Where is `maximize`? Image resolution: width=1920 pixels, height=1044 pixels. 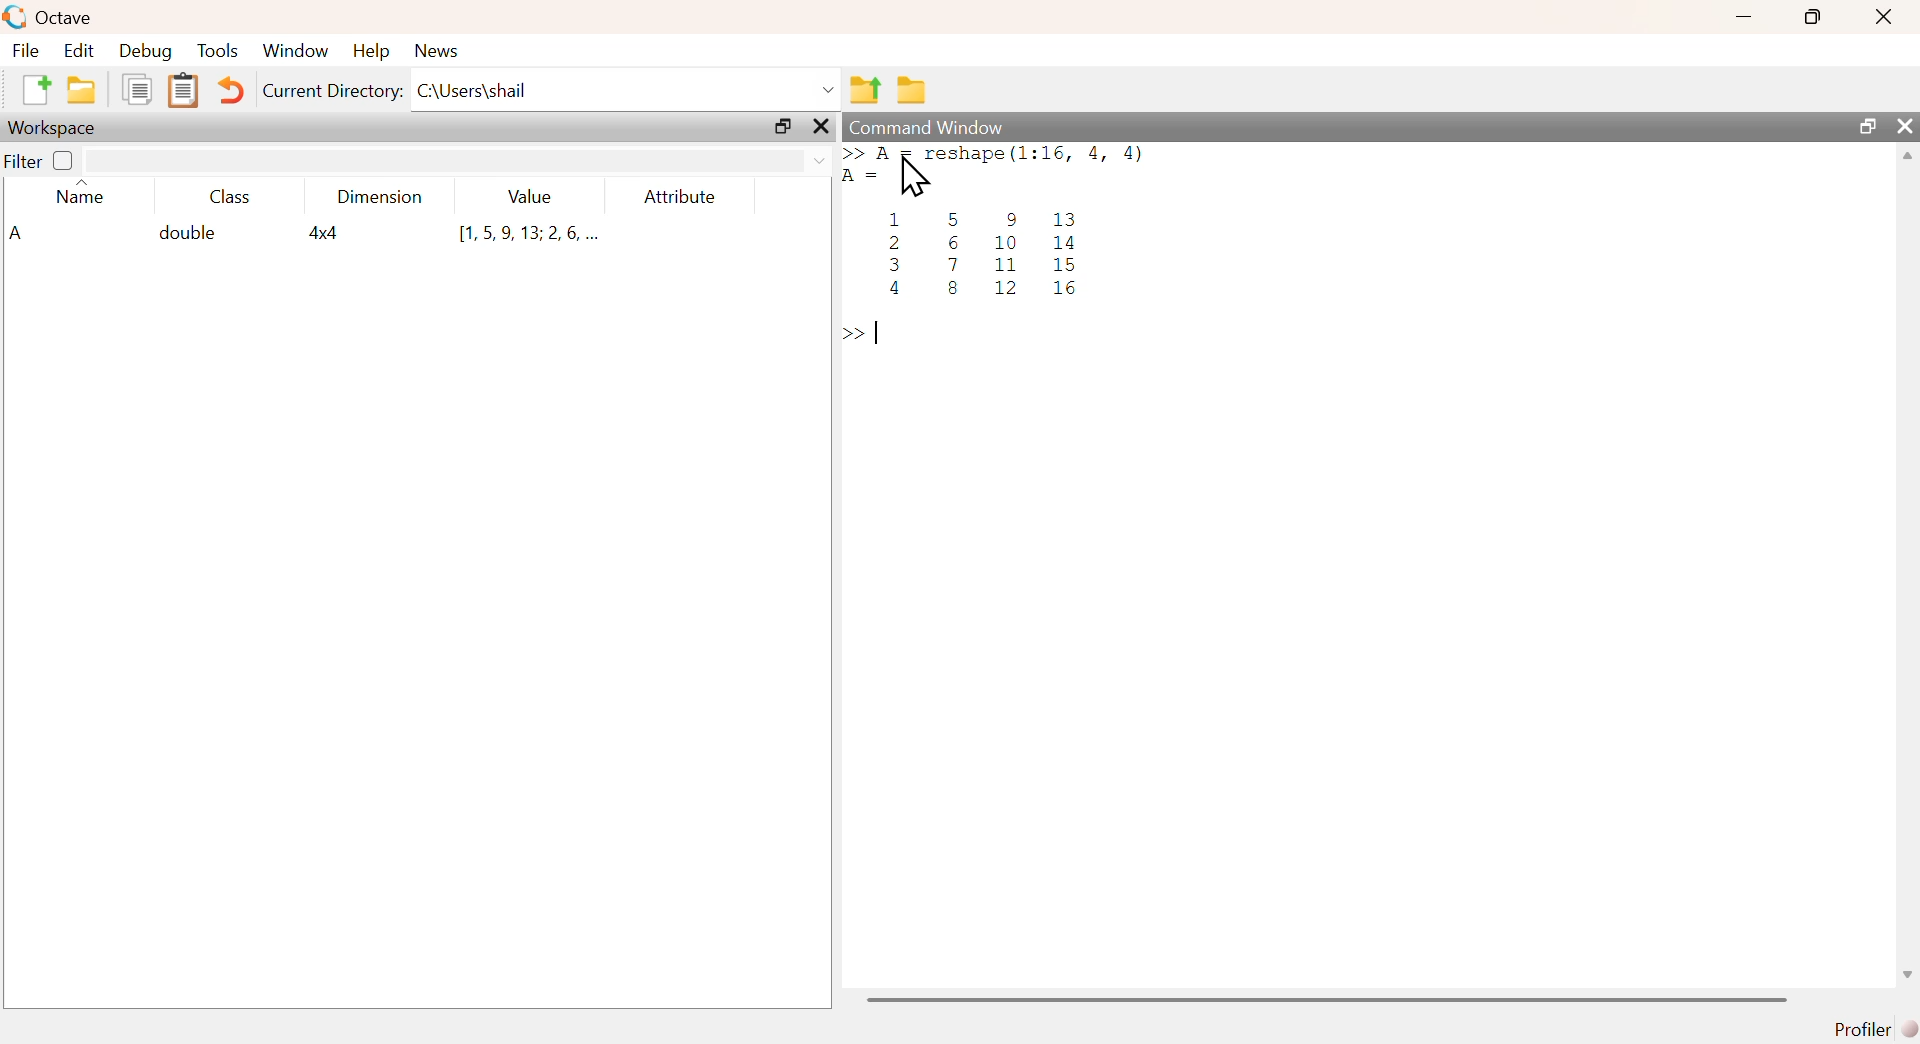 maximize is located at coordinates (1809, 17).